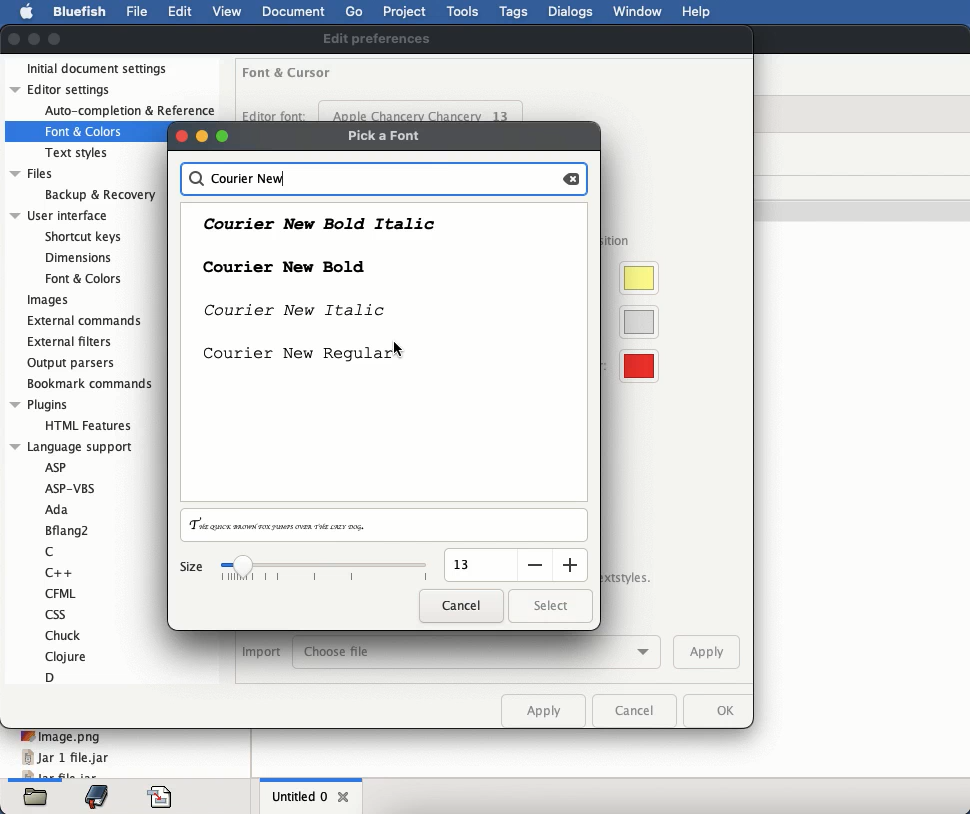 The image size is (970, 814). What do you see at coordinates (713, 712) in the screenshot?
I see `ok` at bounding box center [713, 712].